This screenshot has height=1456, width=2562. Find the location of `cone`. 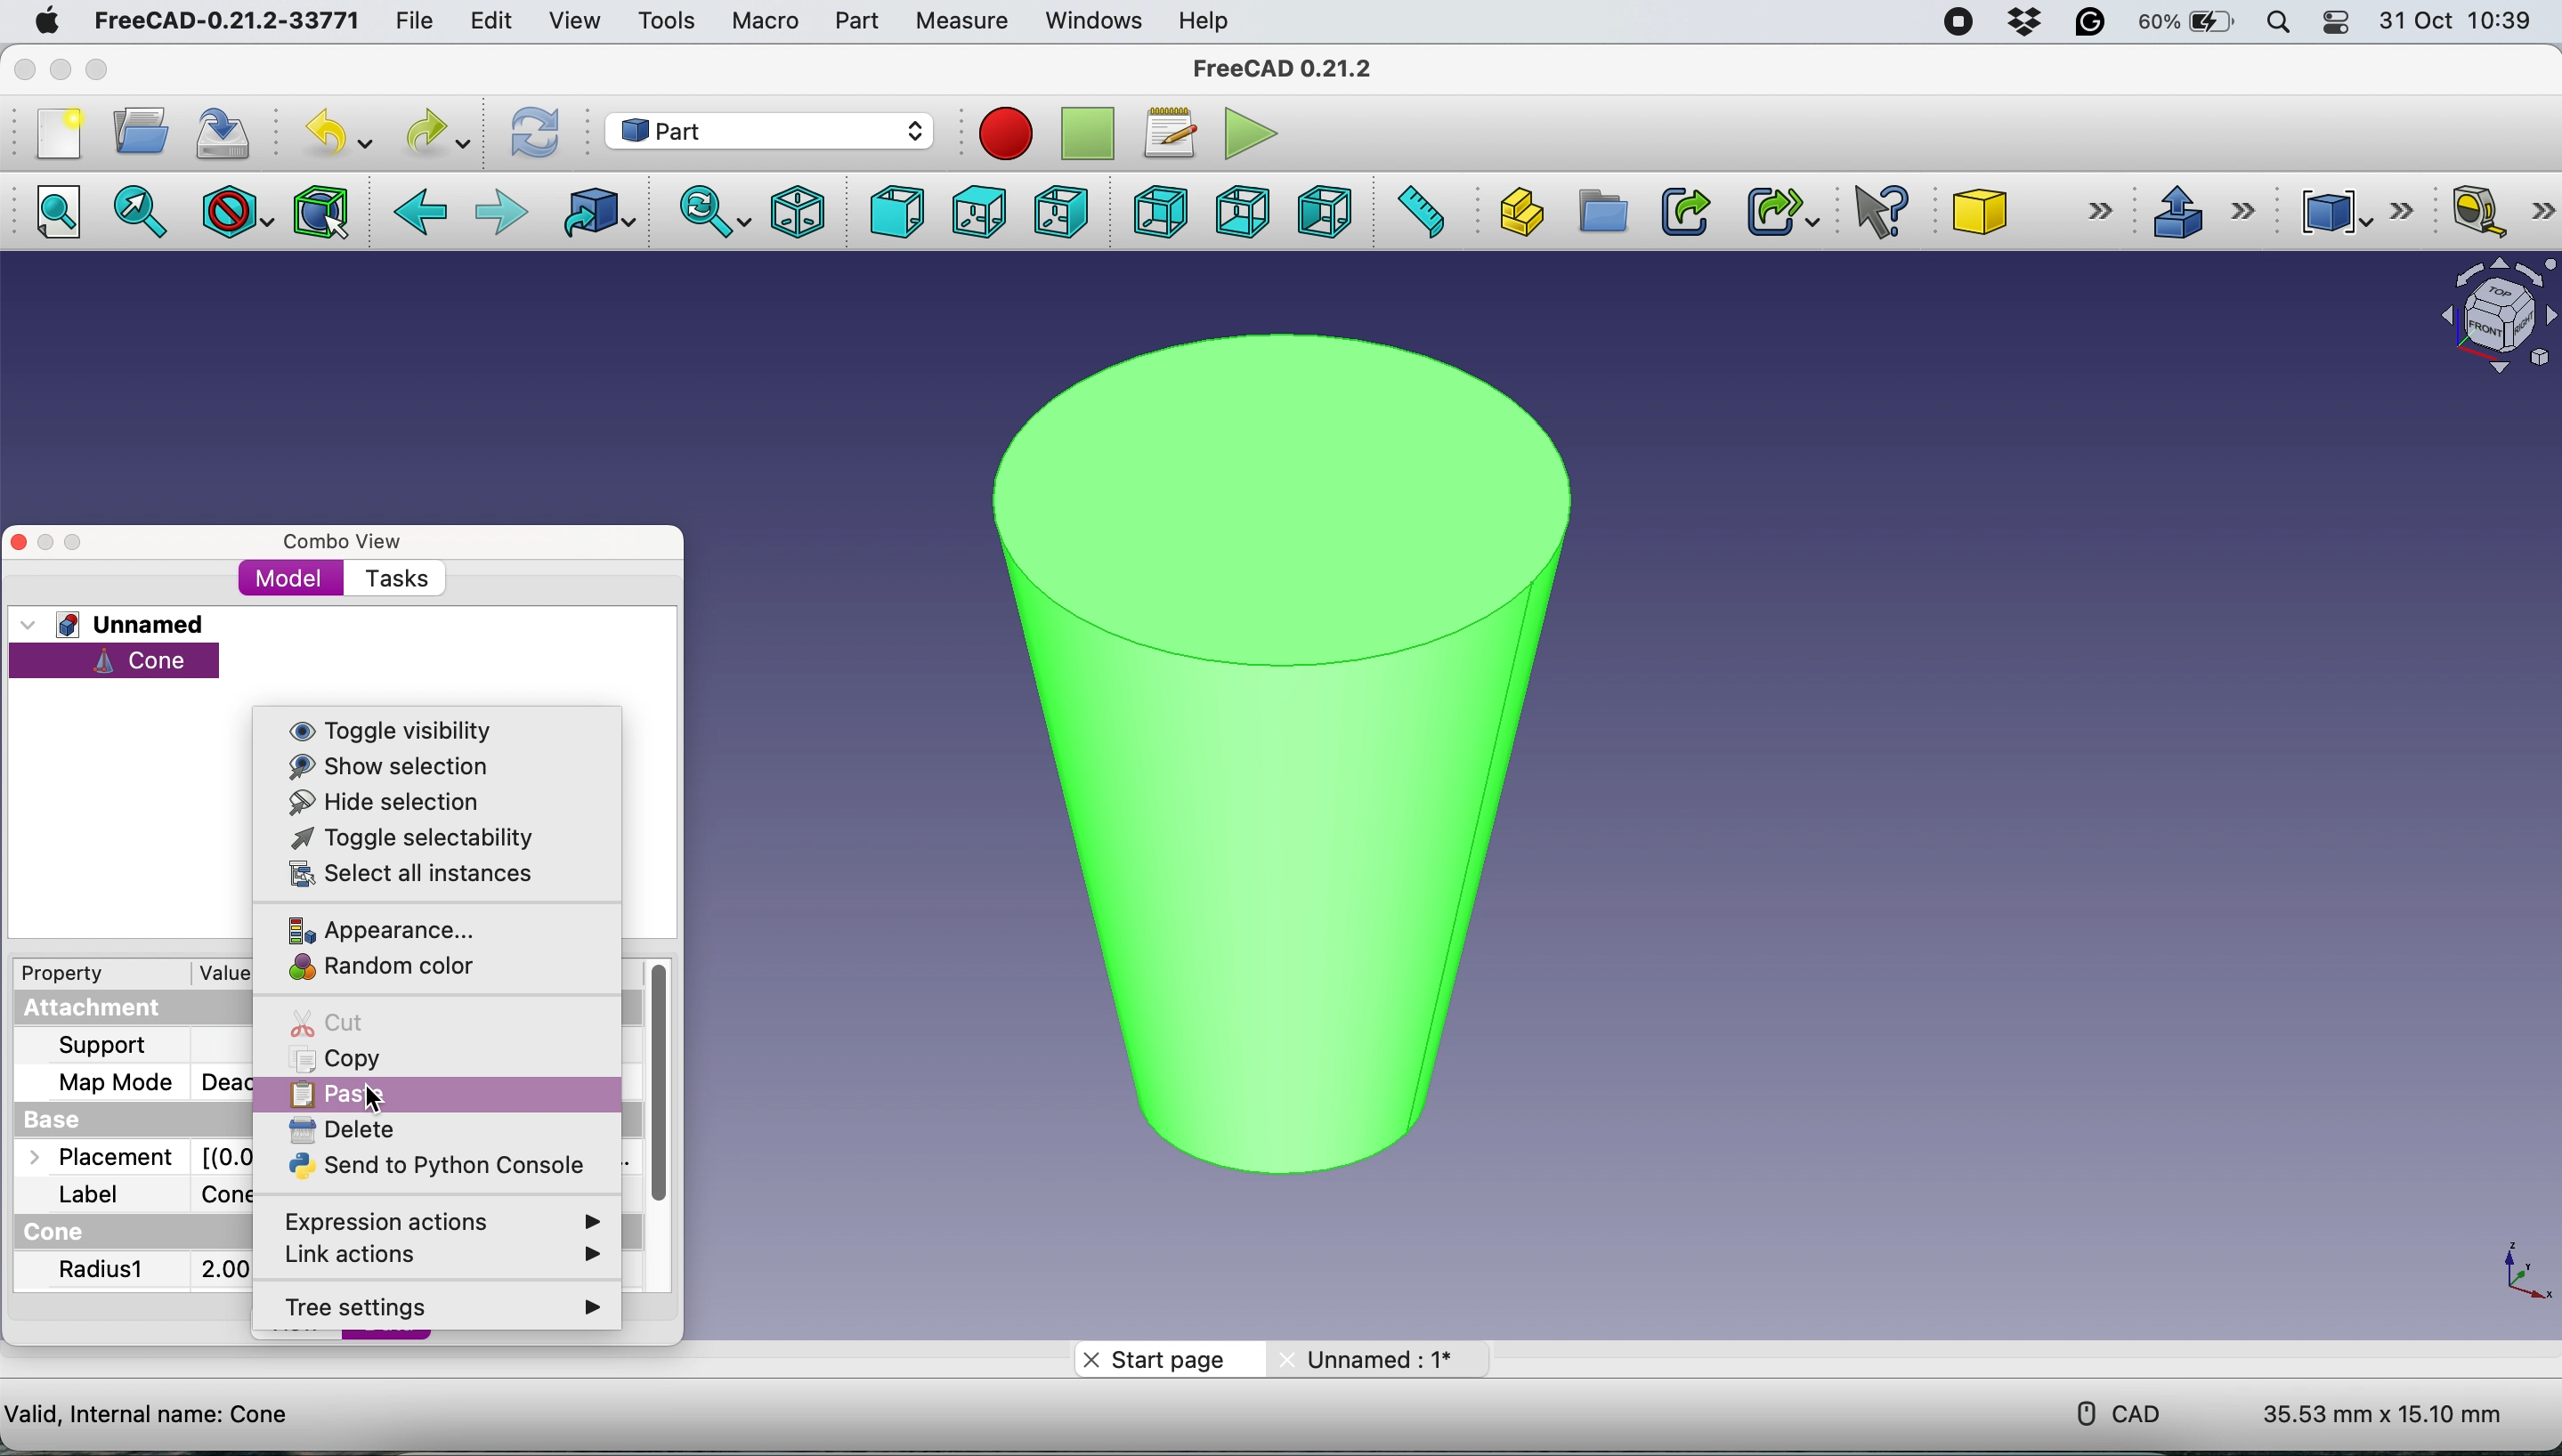

cone is located at coordinates (1267, 739).